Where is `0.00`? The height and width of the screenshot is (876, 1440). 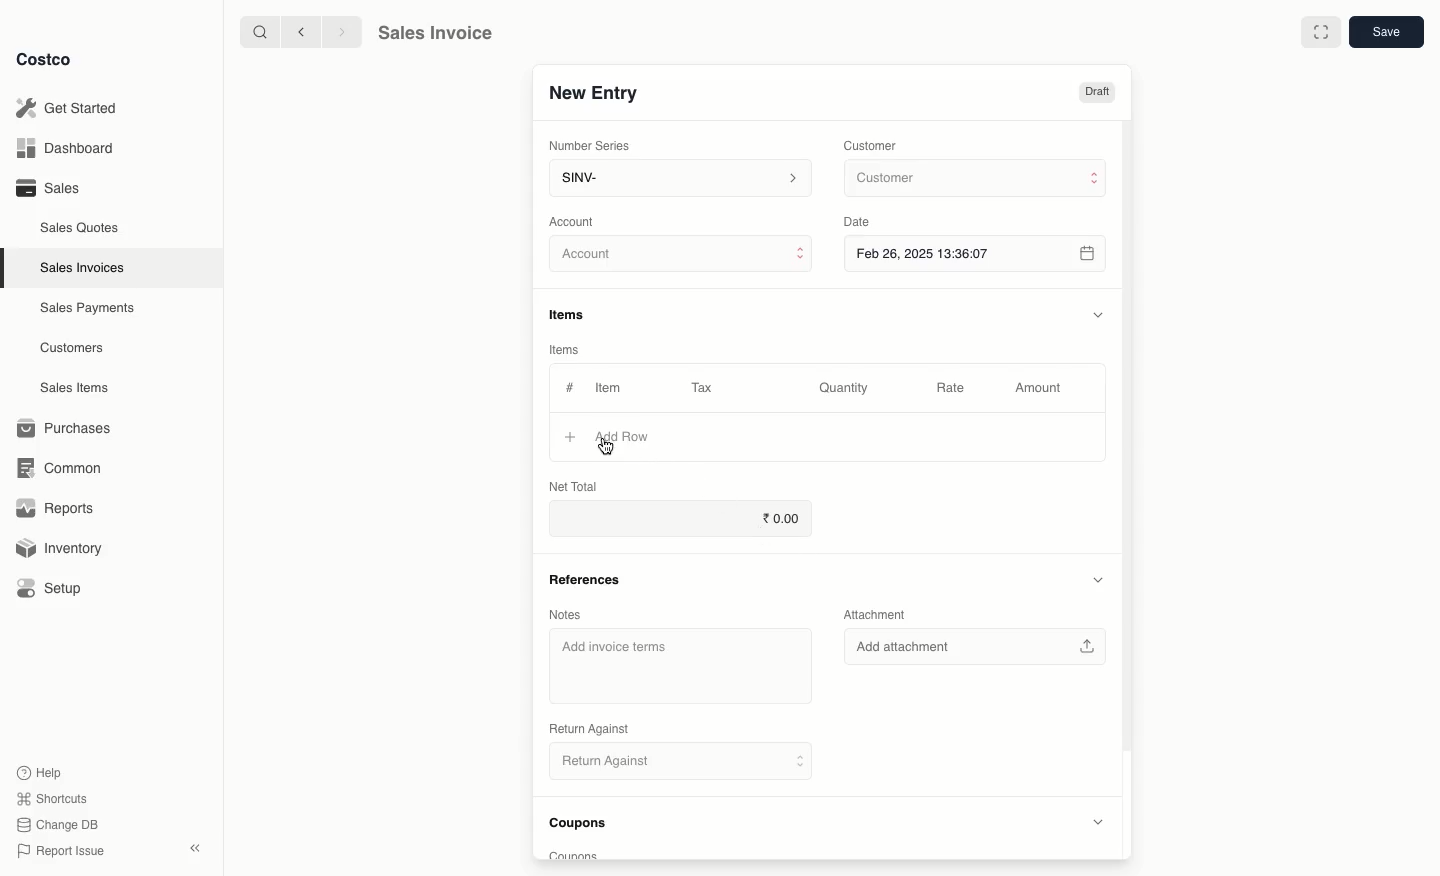 0.00 is located at coordinates (781, 518).